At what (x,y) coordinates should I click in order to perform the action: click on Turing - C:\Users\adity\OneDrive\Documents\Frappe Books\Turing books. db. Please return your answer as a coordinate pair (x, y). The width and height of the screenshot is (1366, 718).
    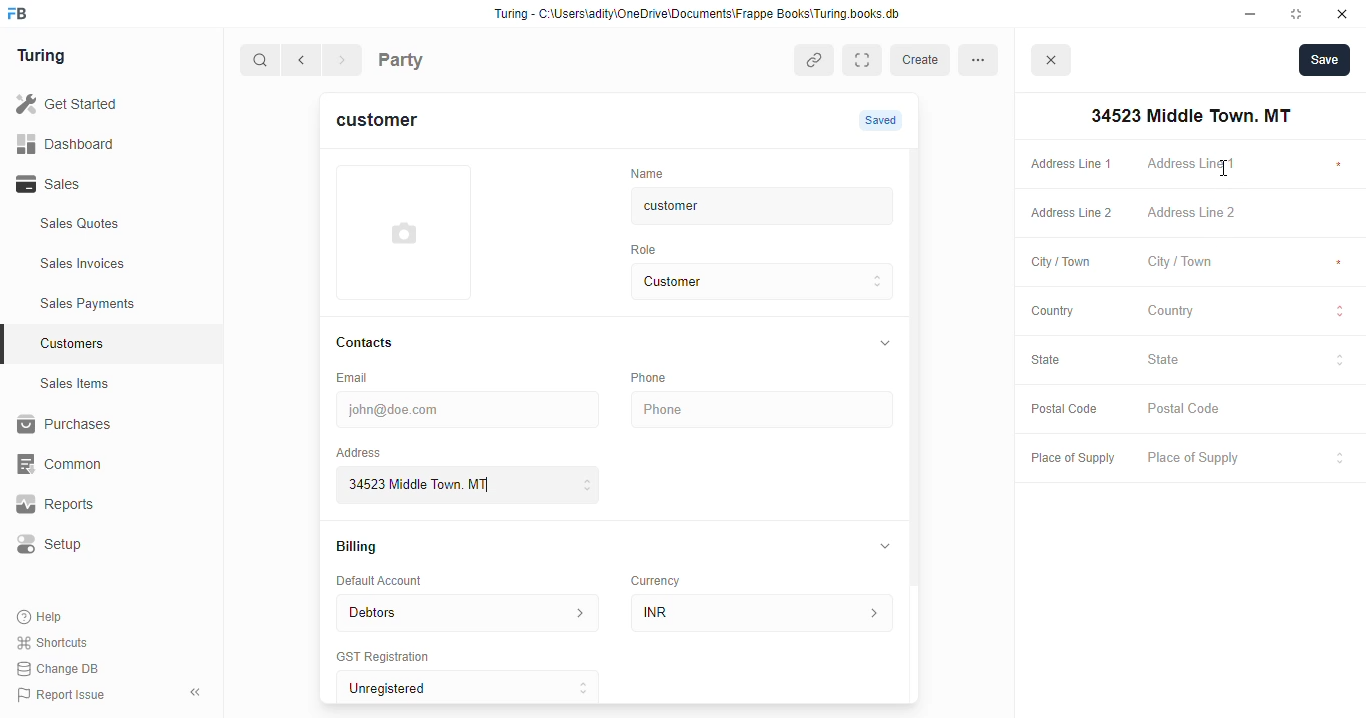
    Looking at the image, I should click on (703, 16).